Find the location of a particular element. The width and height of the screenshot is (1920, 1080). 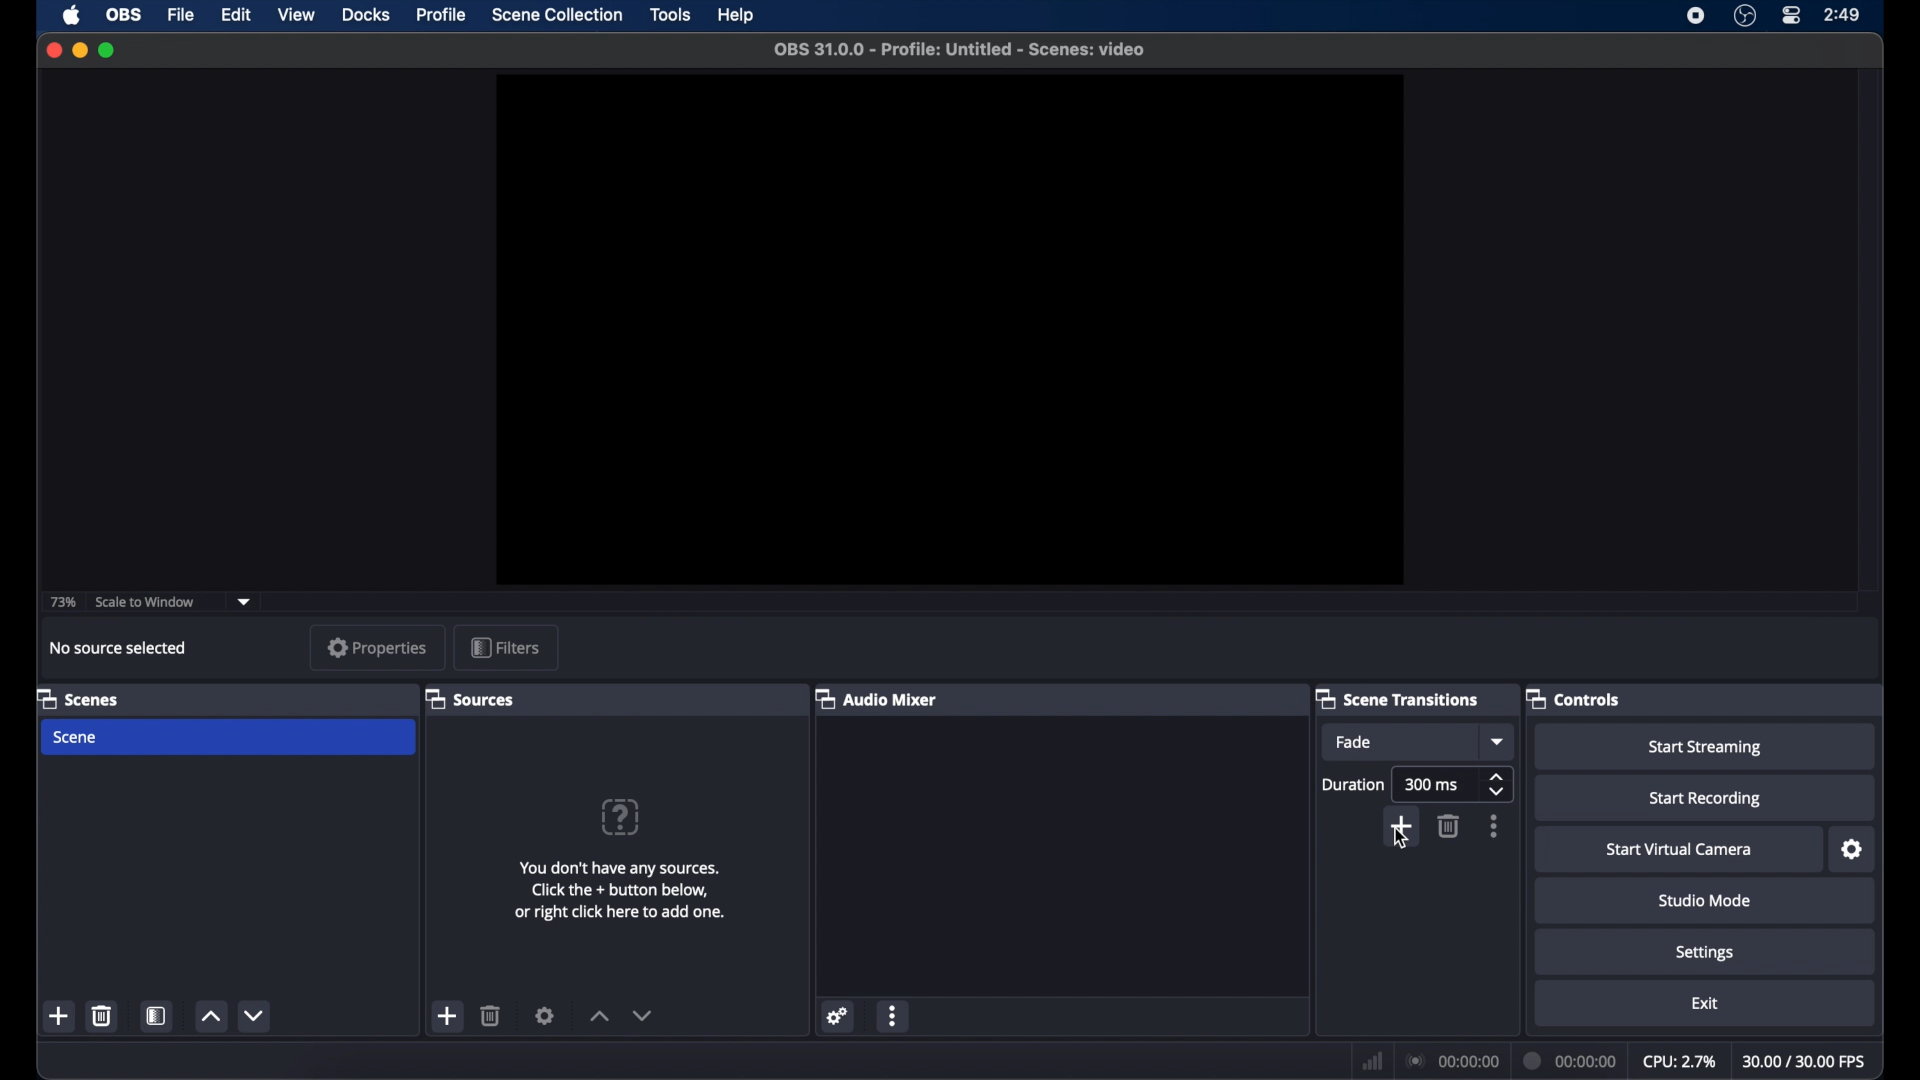

properties is located at coordinates (378, 647).